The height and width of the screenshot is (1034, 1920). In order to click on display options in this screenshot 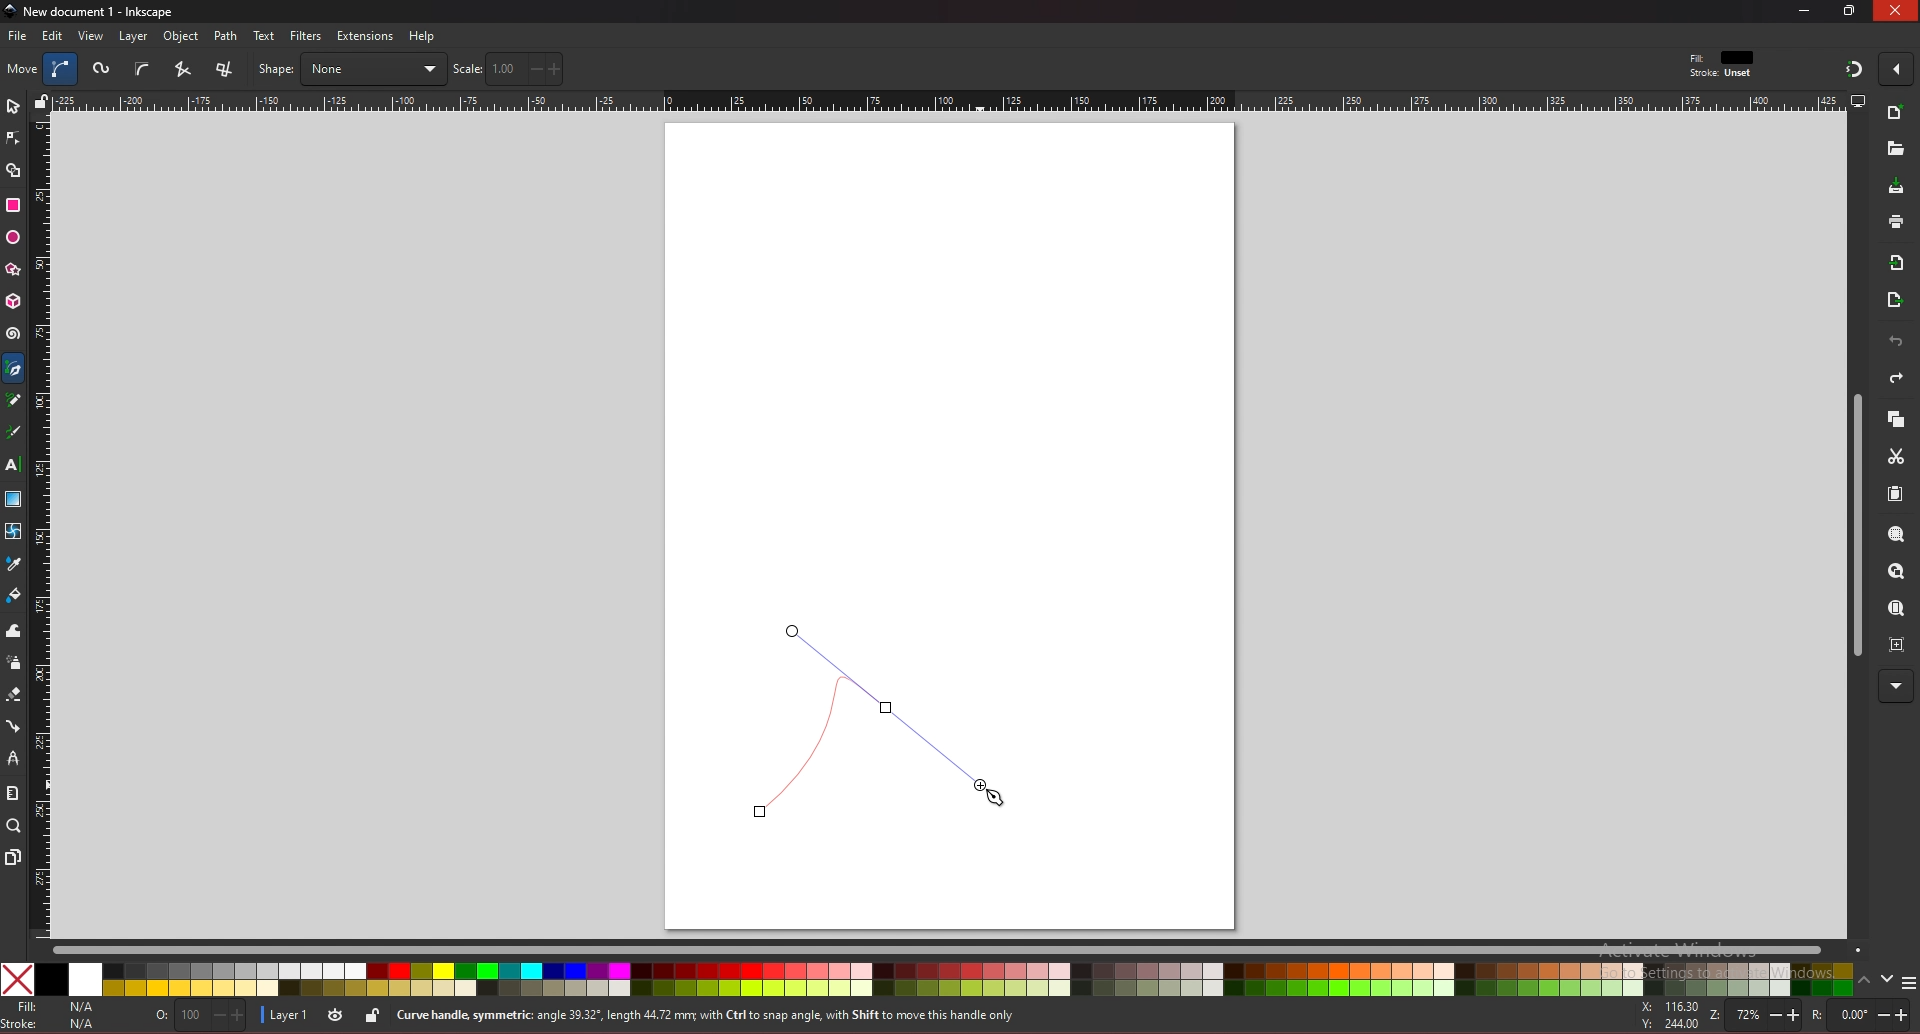, I will do `click(1857, 100)`.